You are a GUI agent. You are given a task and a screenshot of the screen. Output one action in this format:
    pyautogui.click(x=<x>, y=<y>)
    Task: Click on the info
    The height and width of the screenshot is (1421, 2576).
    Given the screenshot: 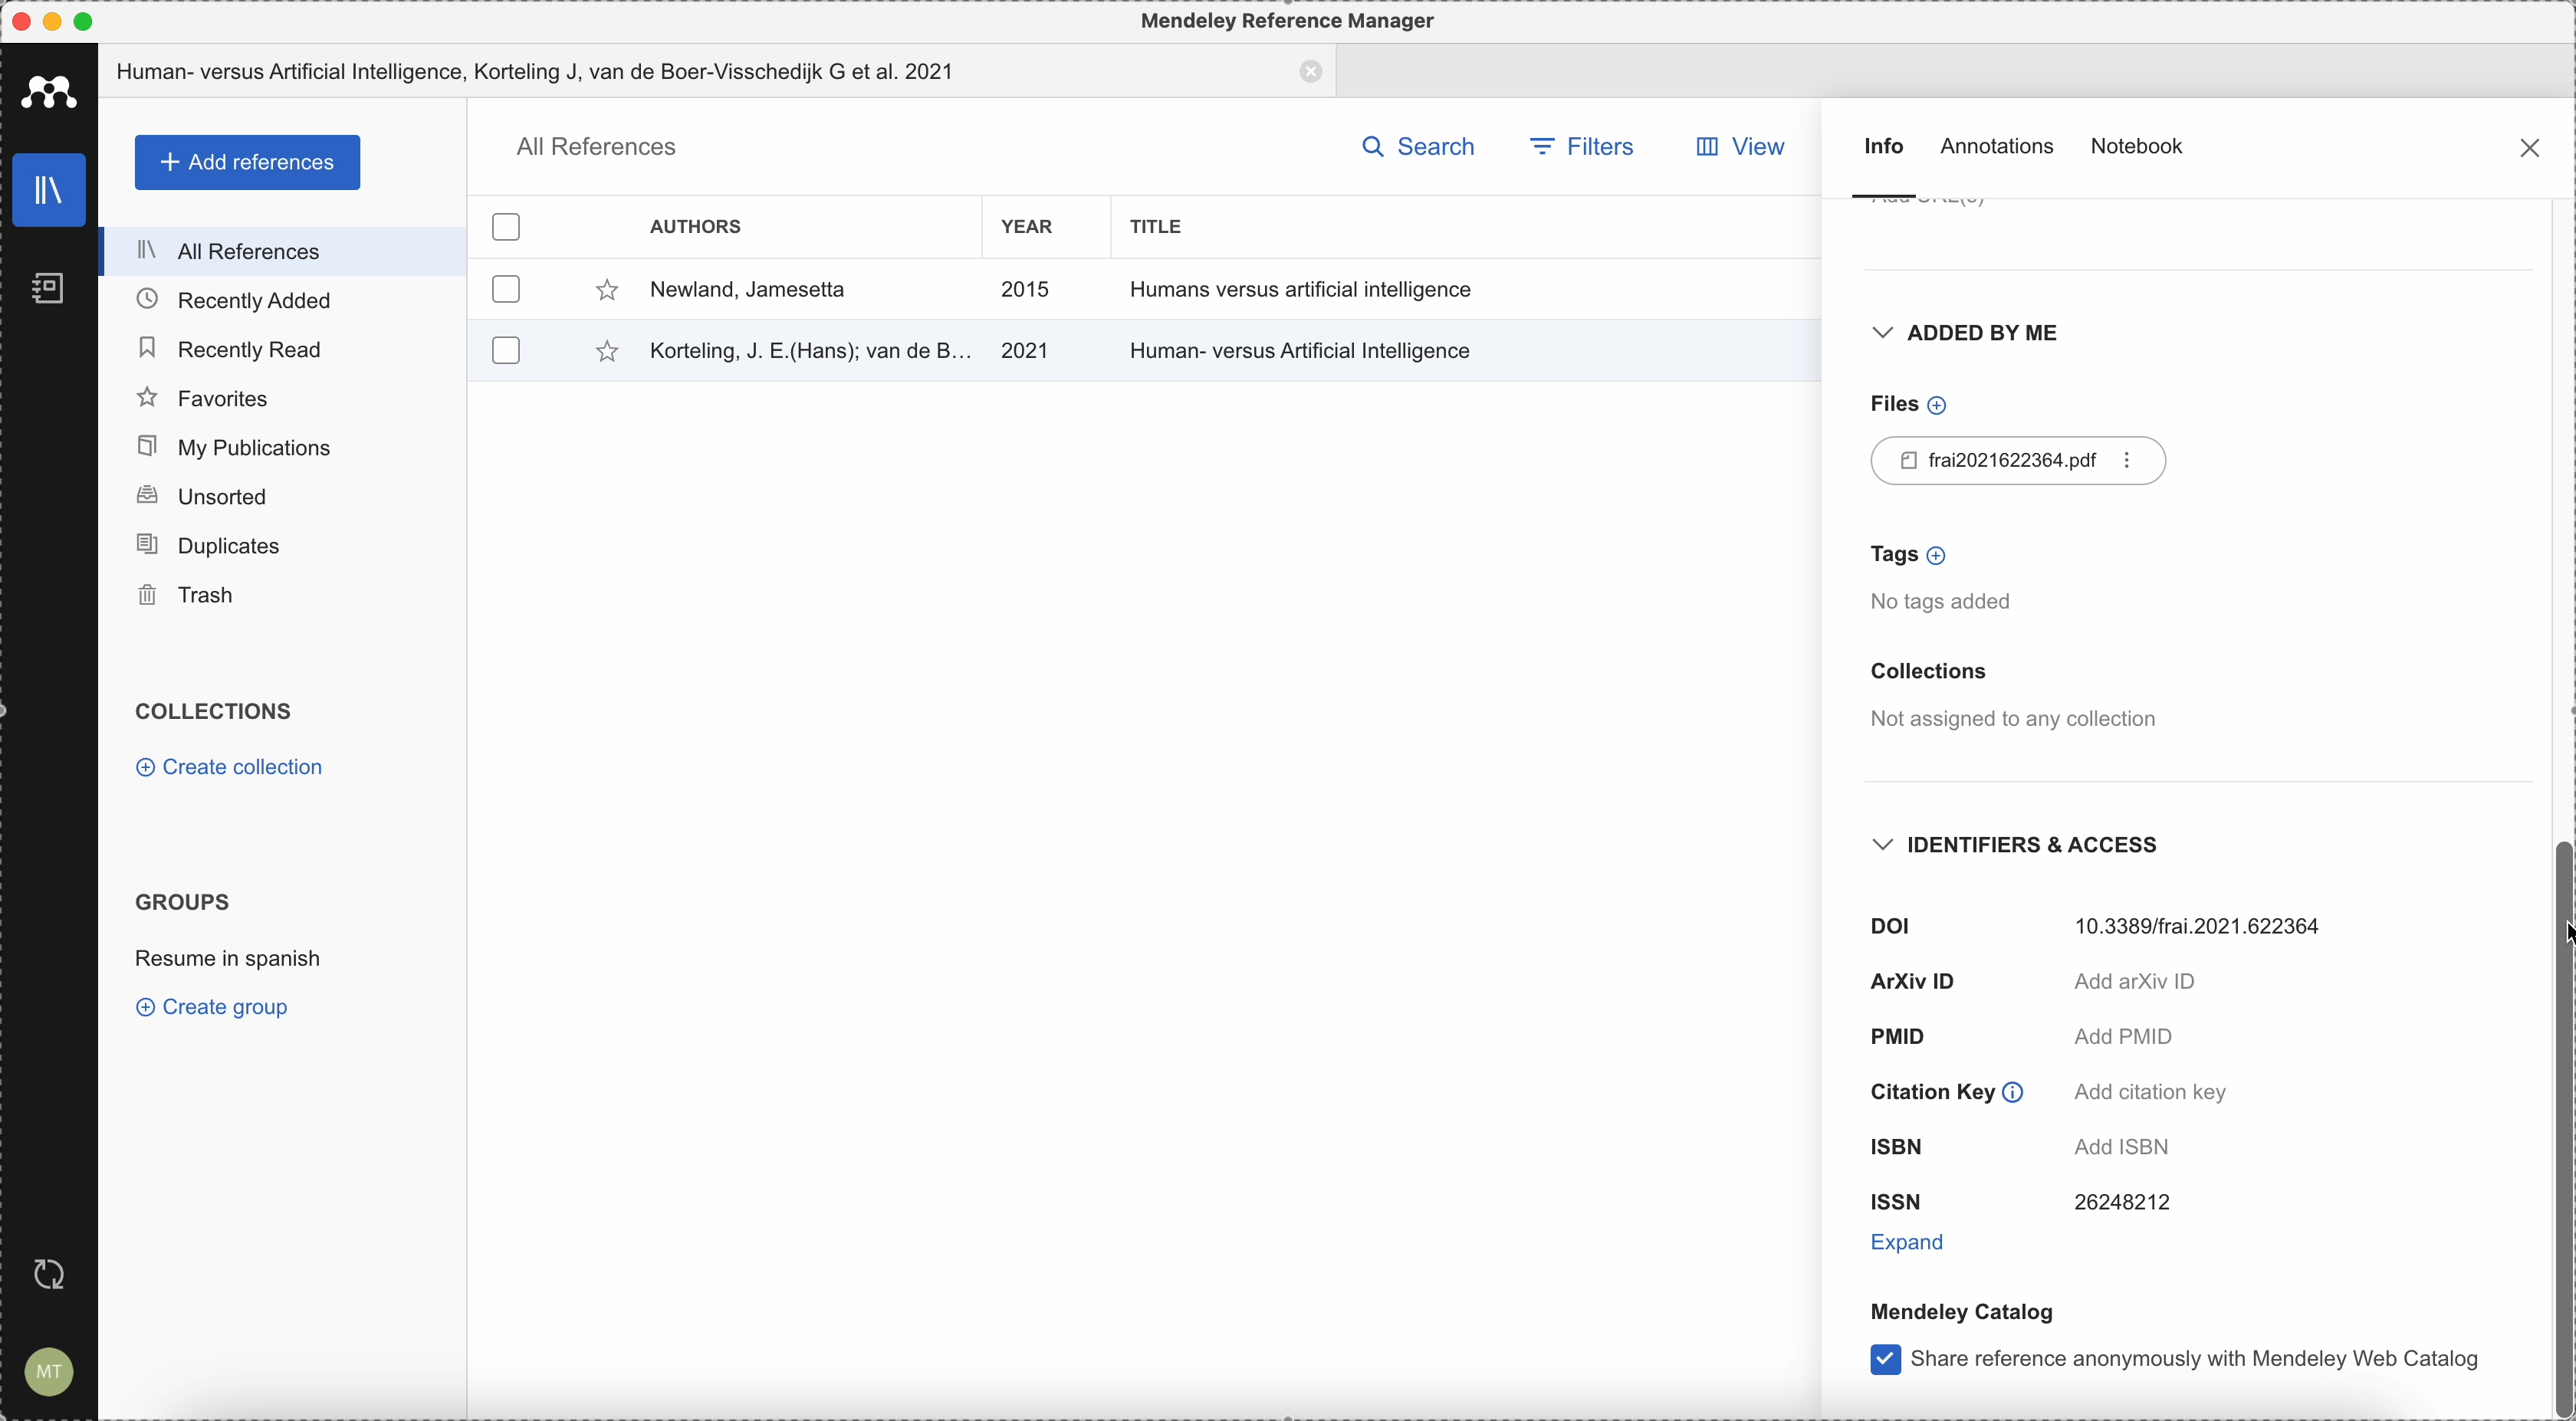 What is the action you would take?
    pyautogui.click(x=1882, y=167)
    